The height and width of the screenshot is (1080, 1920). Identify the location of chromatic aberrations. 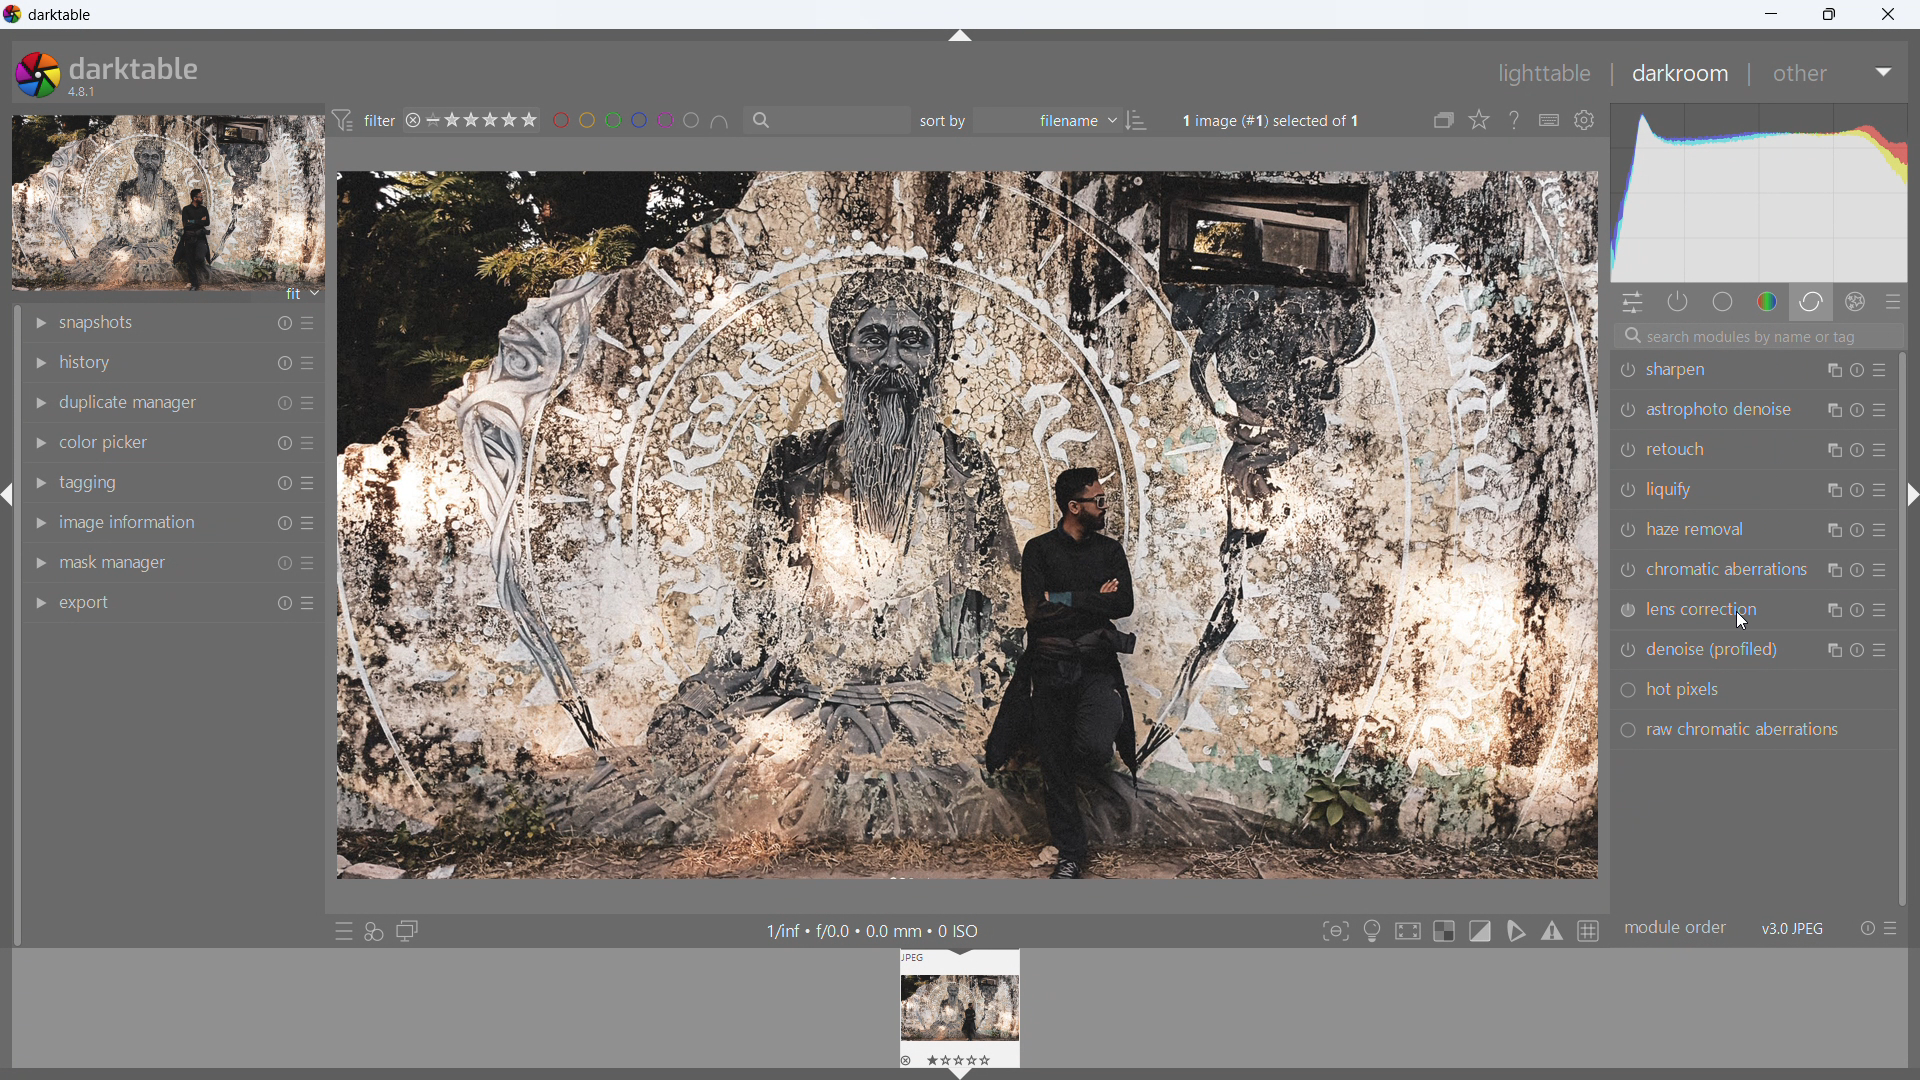
(1730, 569).